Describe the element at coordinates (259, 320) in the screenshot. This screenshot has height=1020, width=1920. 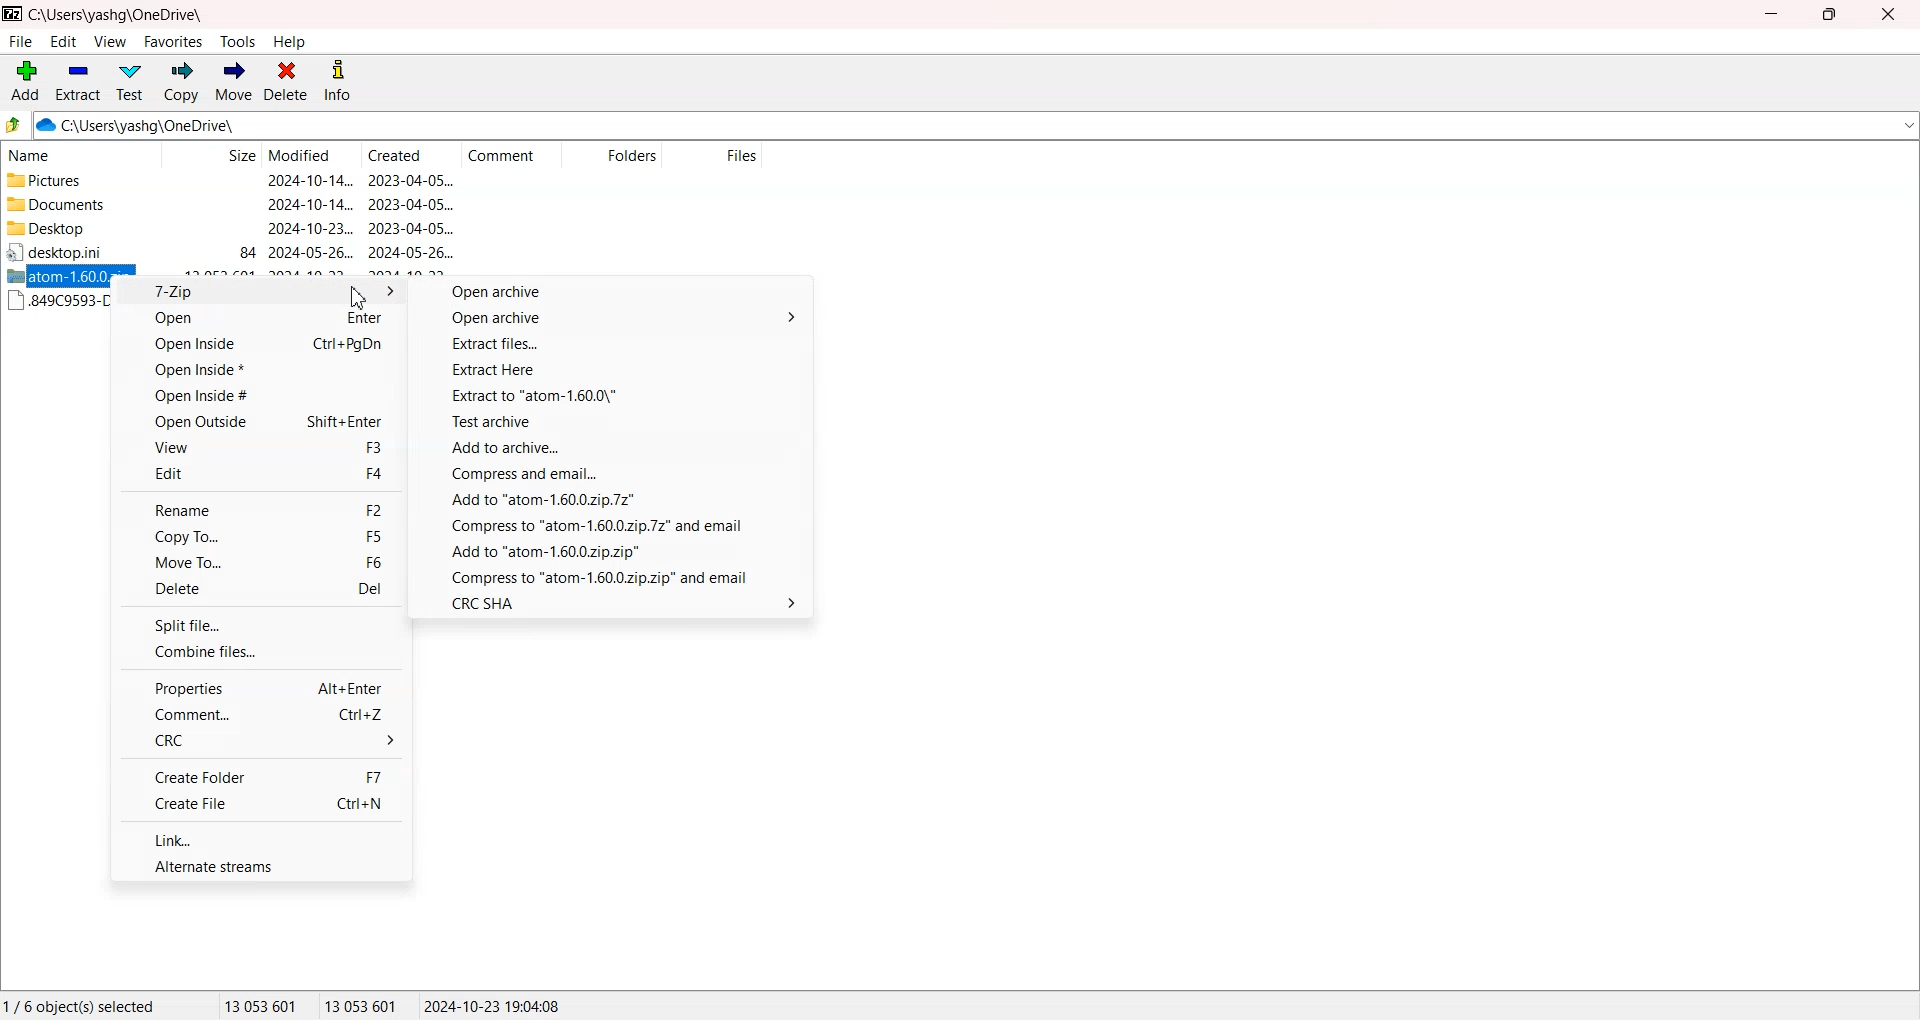
I see `Open` at that location.